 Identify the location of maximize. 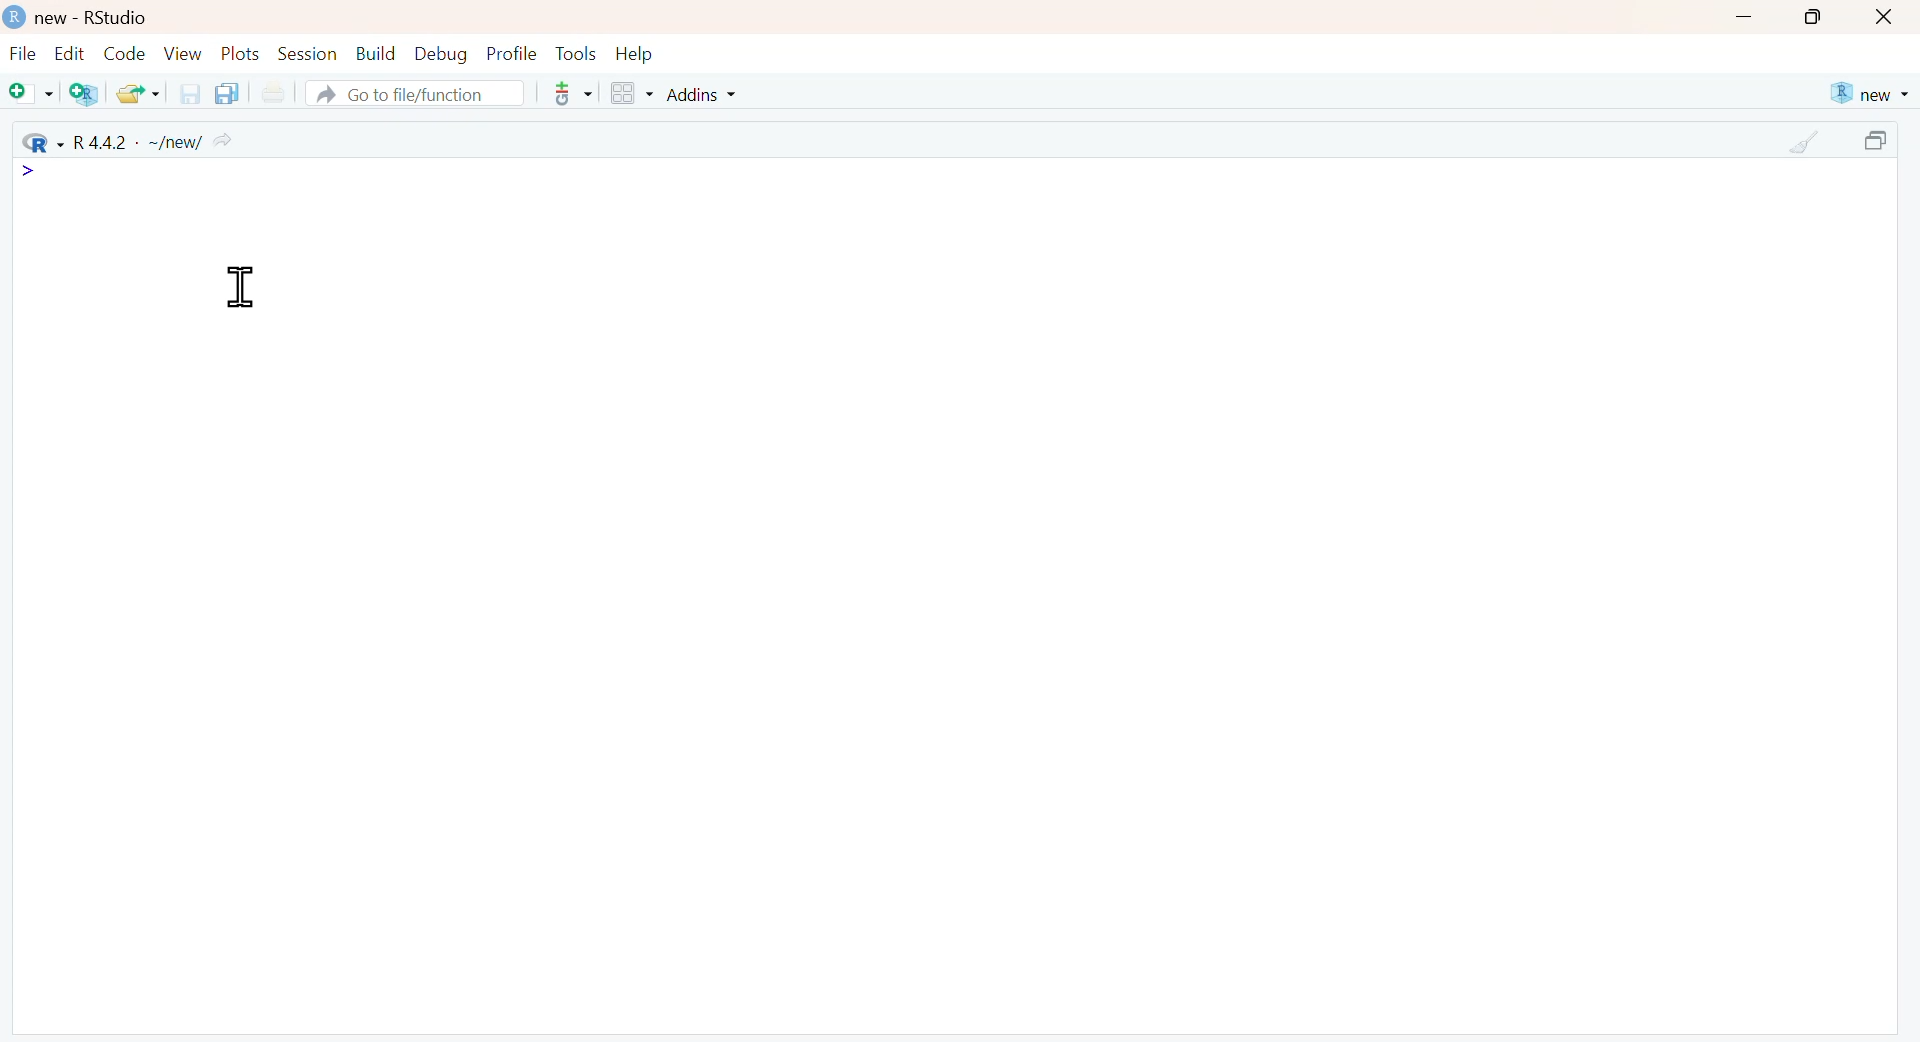
(1880, 141).